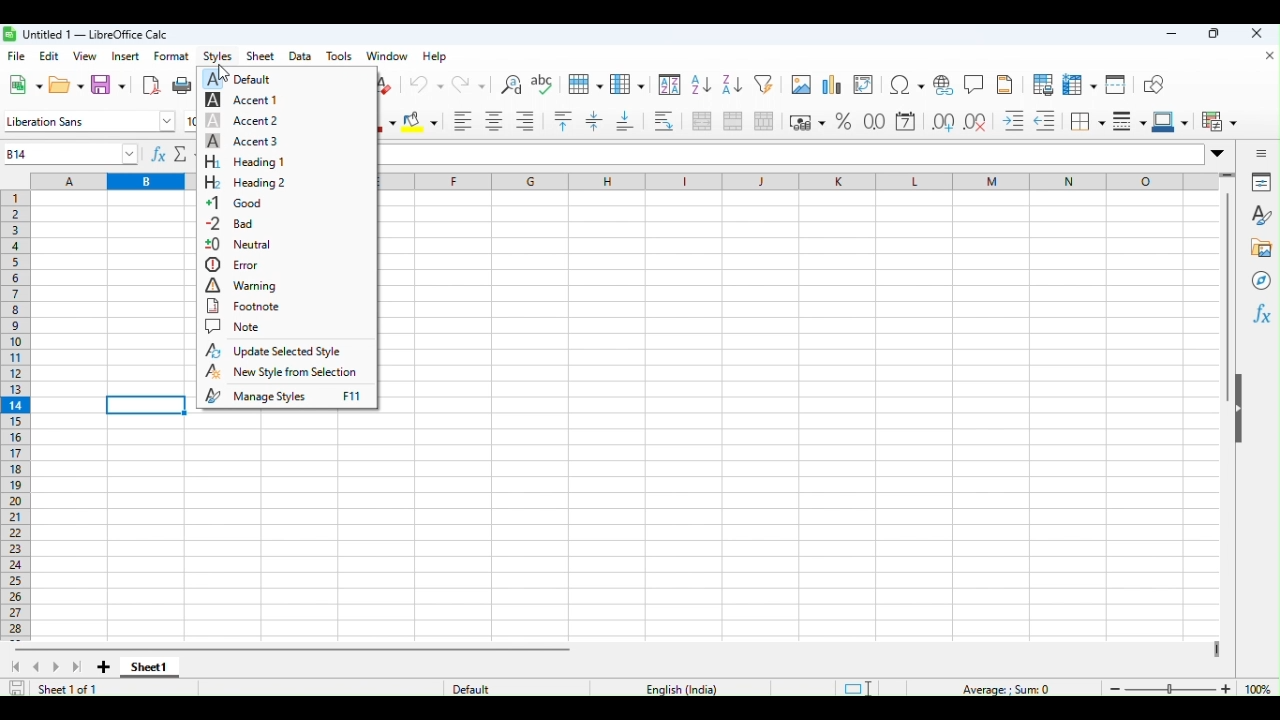 This screenshot has height=720, width=1280. I want to click on row, so click(582, 84).